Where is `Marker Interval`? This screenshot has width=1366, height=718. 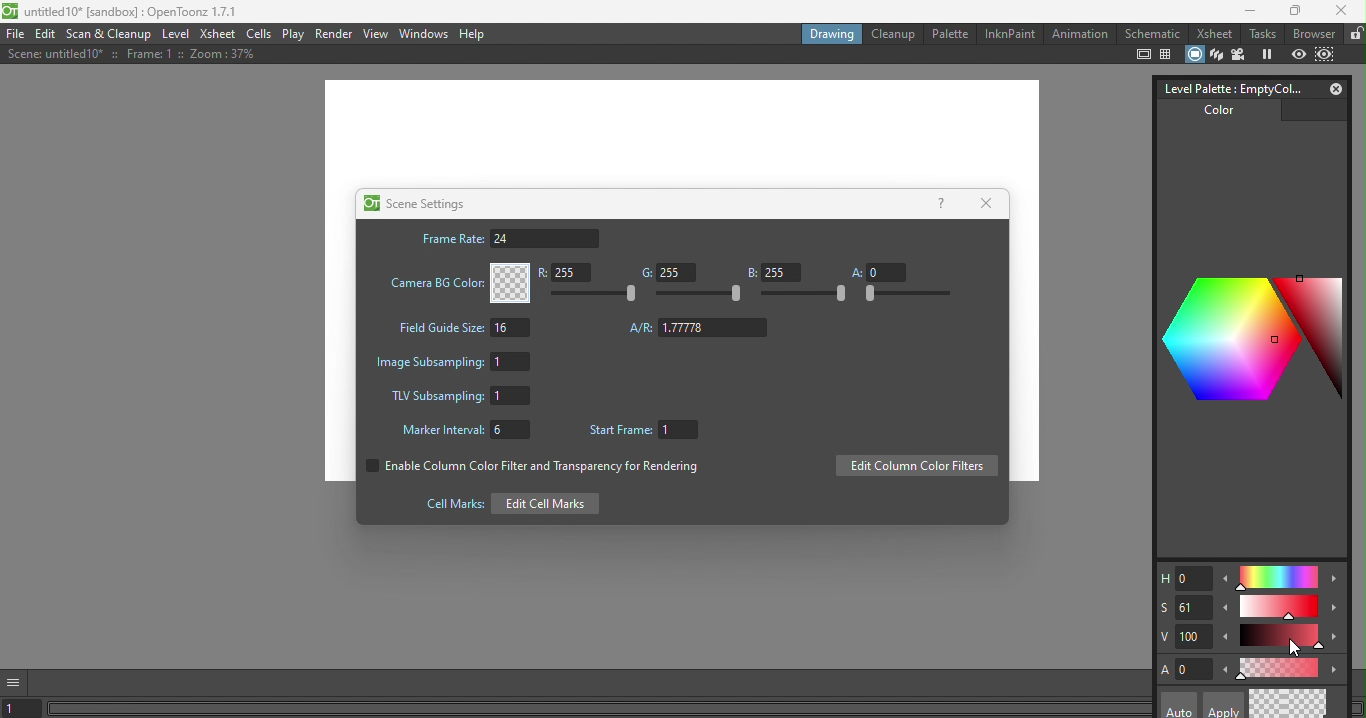
Marker Interval is located at coordinates (460, 432).